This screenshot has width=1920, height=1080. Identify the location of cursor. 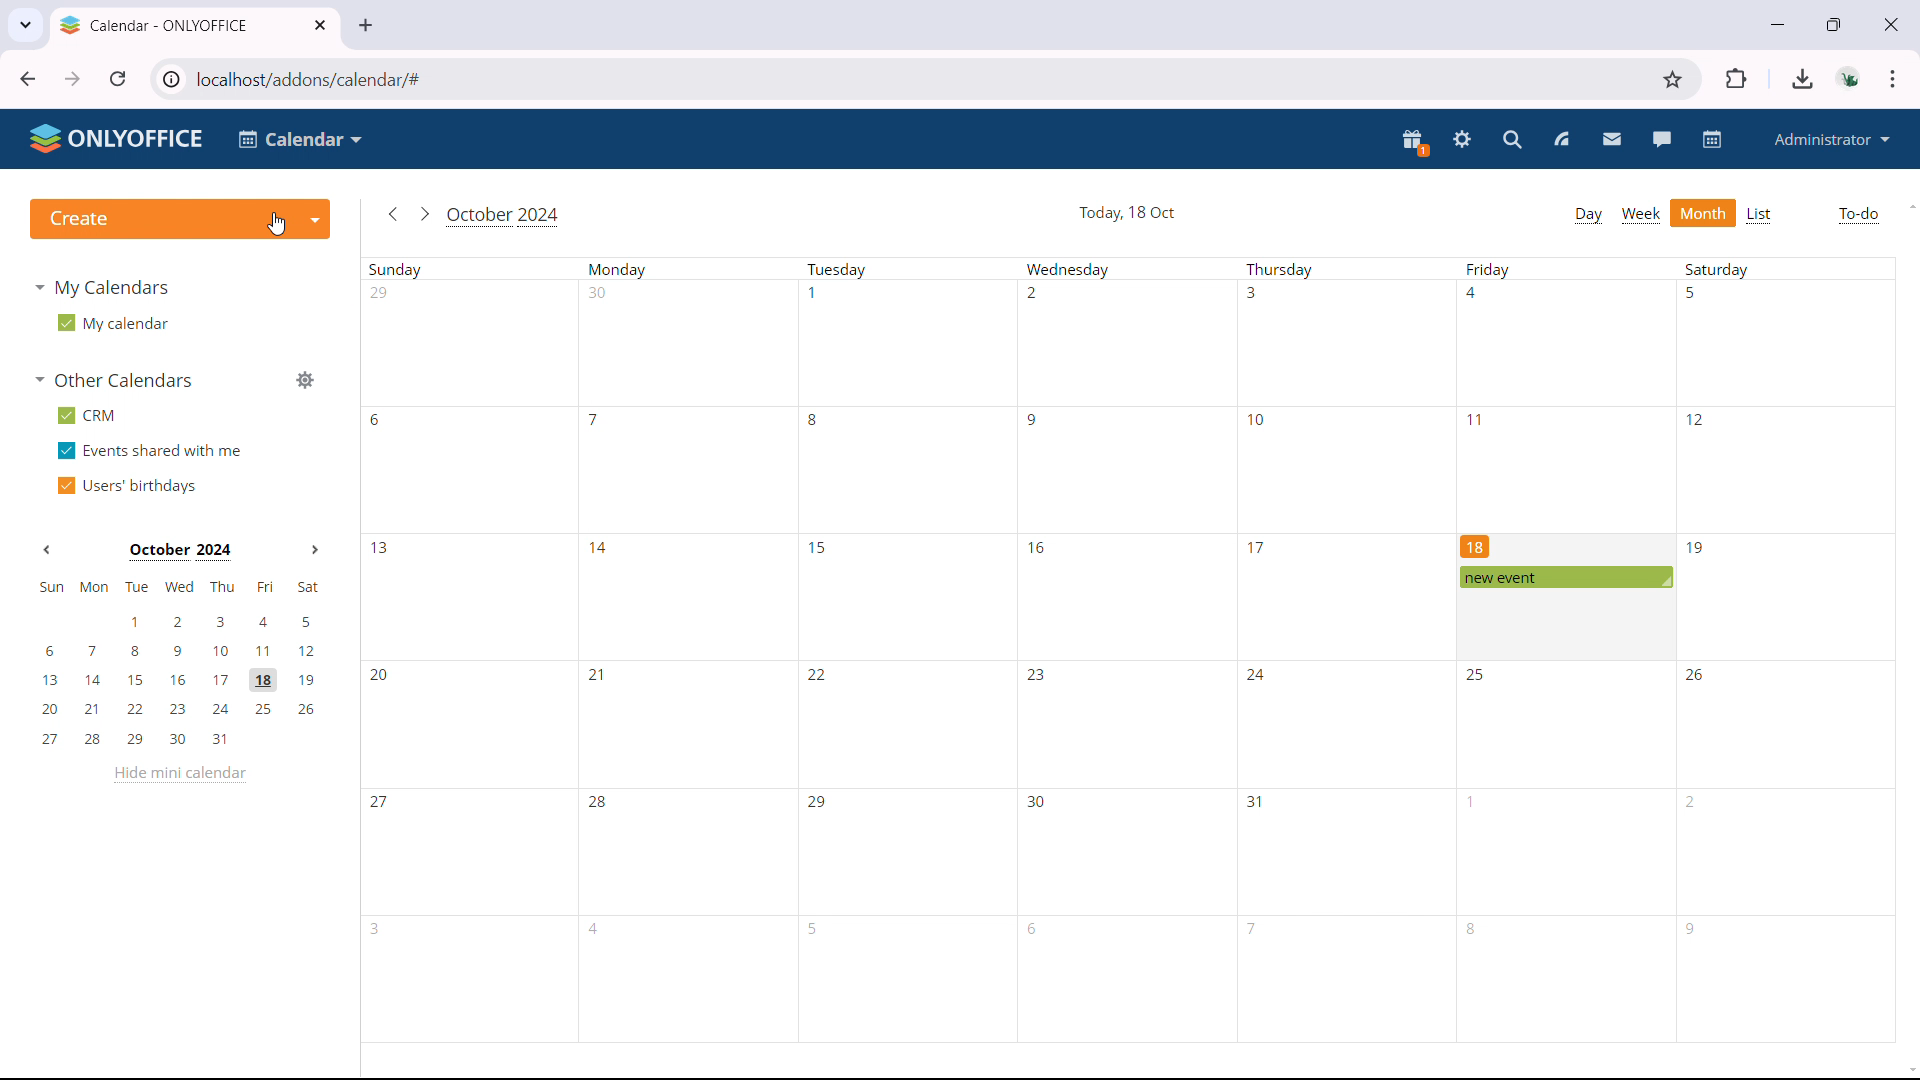
(276, 224).